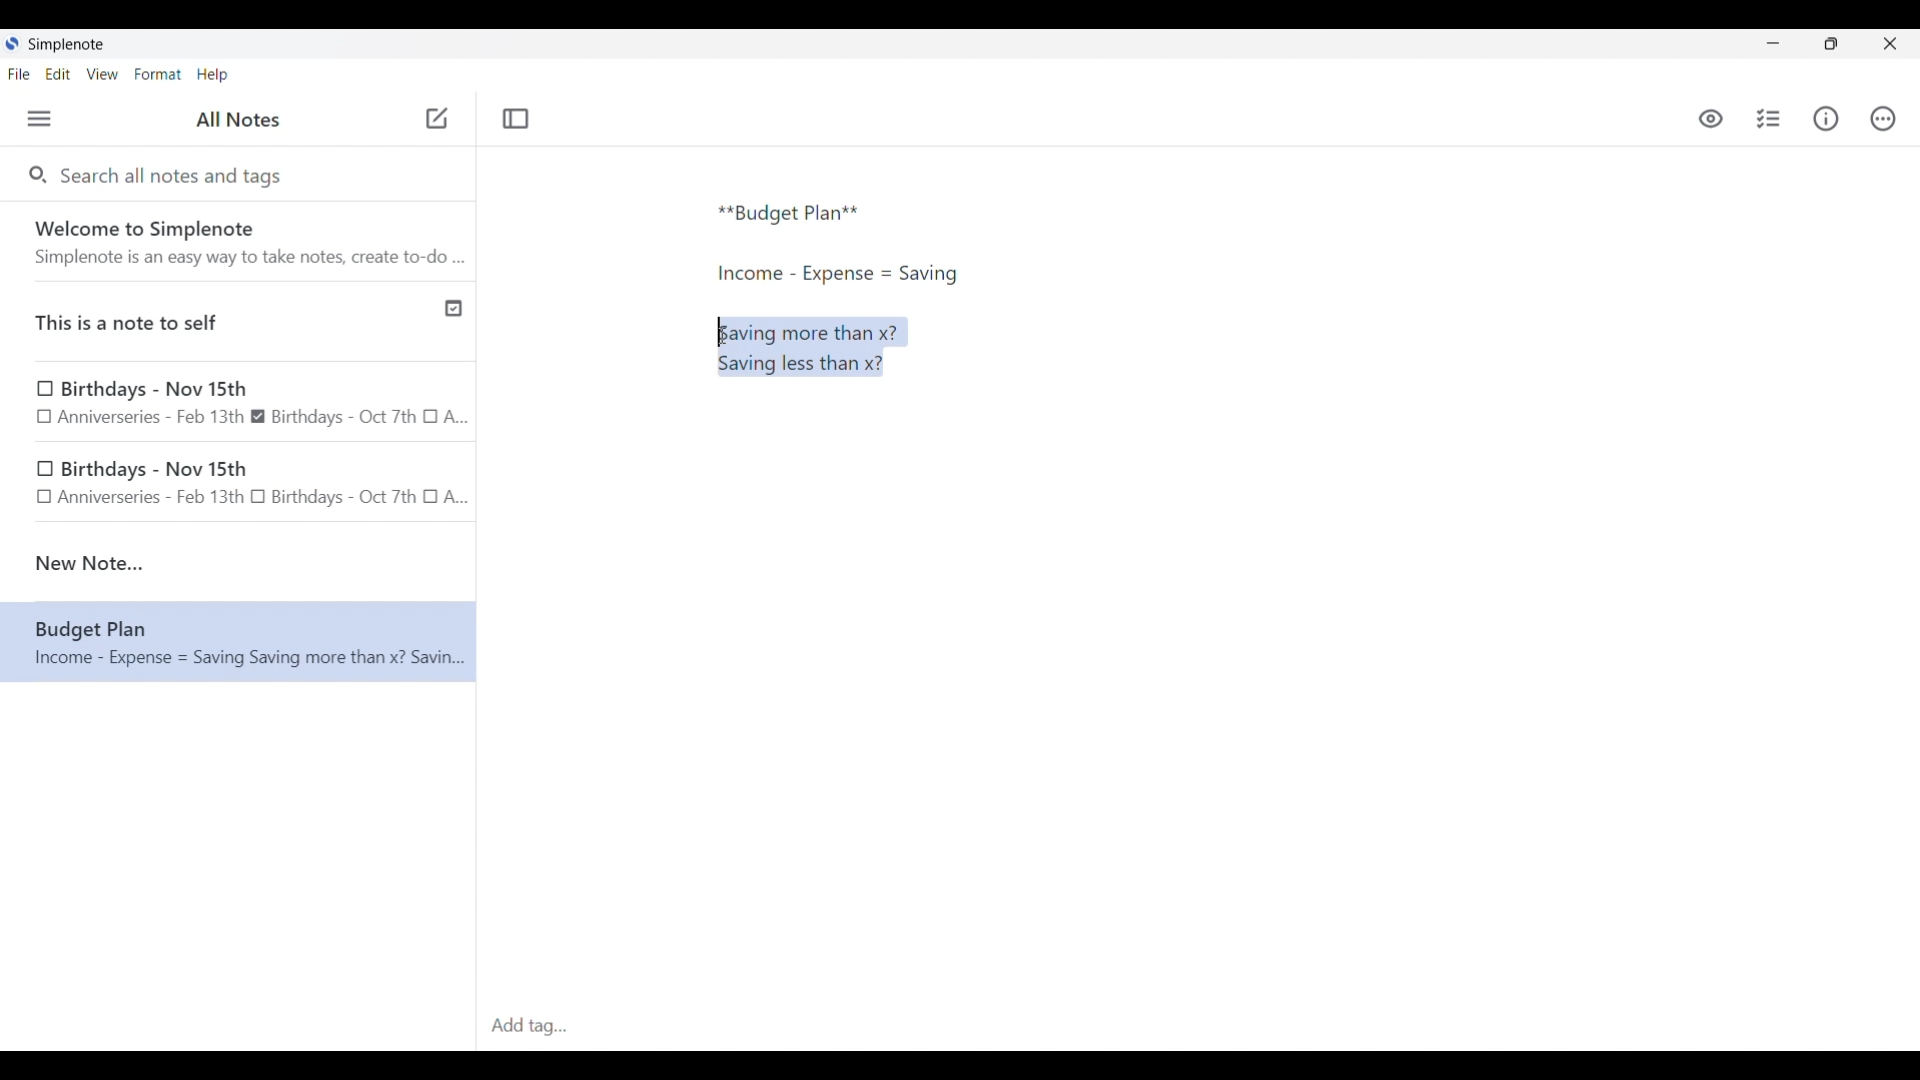 The width and height of the screenshot is (1920, 1080). I want to click on Cursor unchanged after selecting text, so click(722, 336).